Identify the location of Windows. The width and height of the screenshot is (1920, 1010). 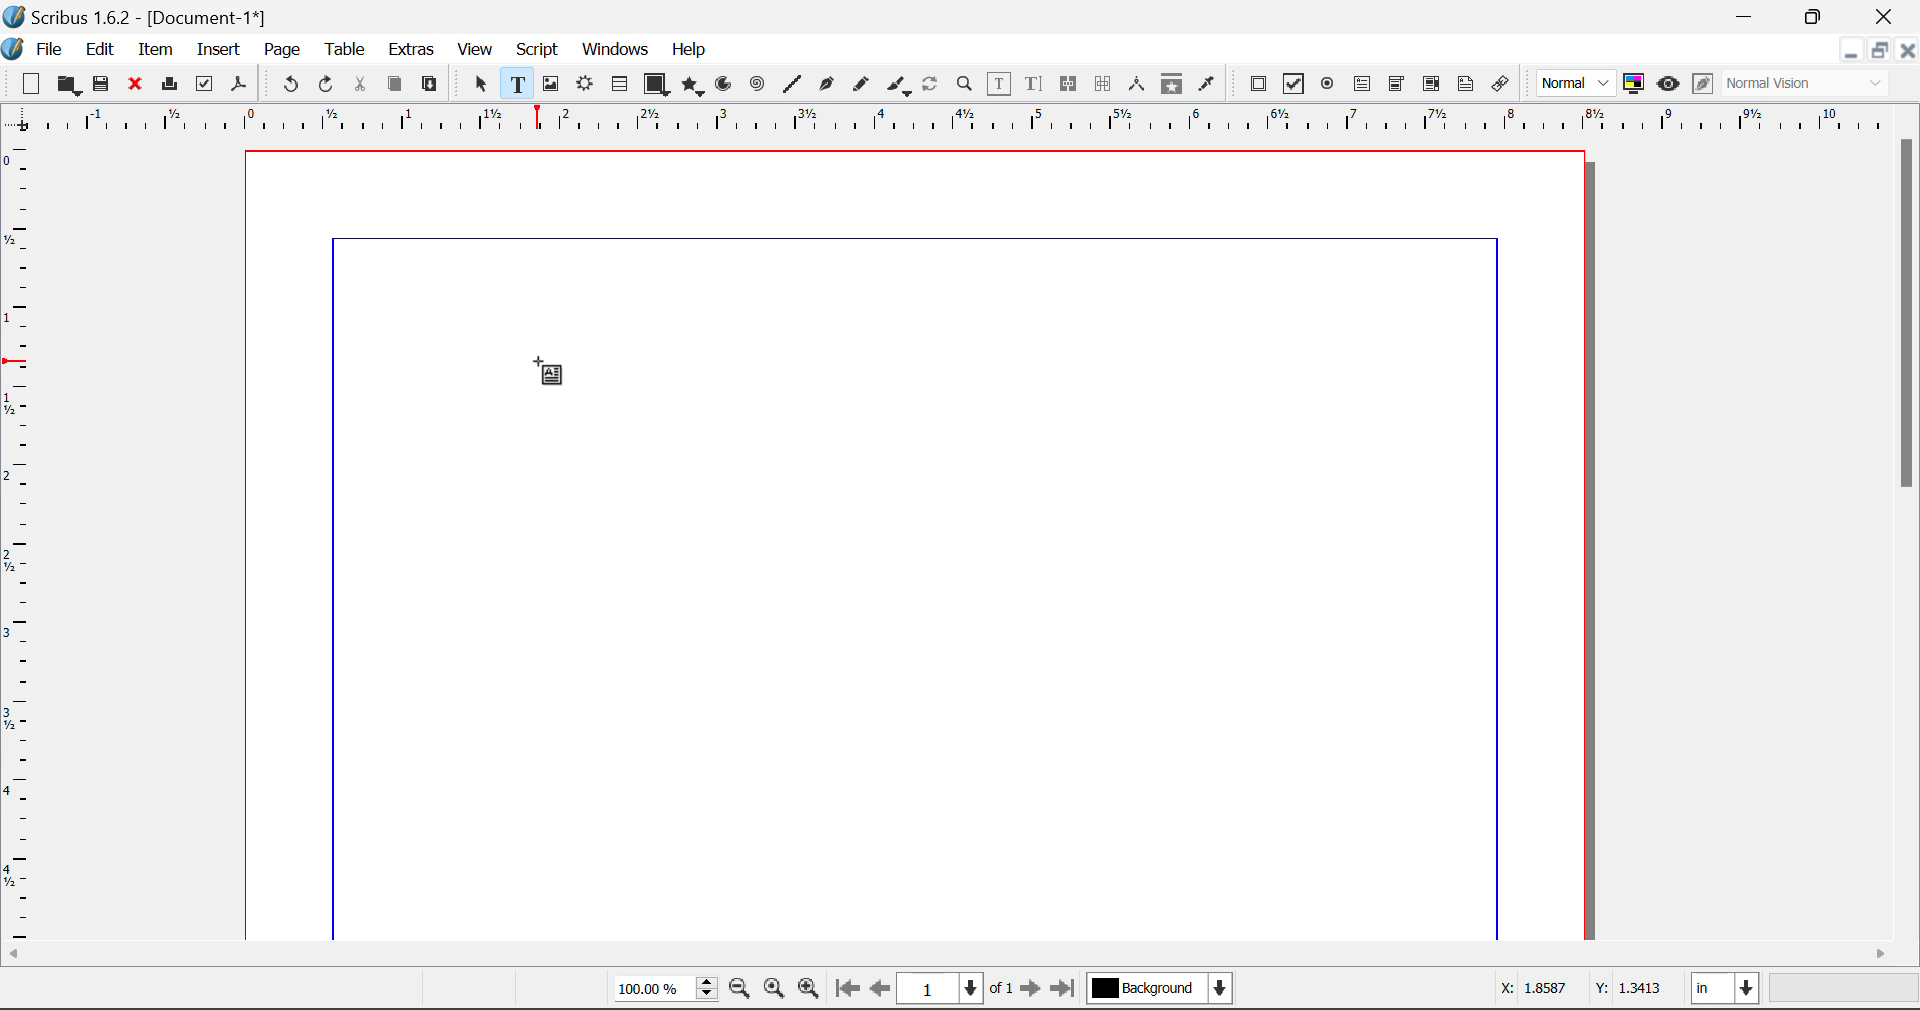
(614, 51).